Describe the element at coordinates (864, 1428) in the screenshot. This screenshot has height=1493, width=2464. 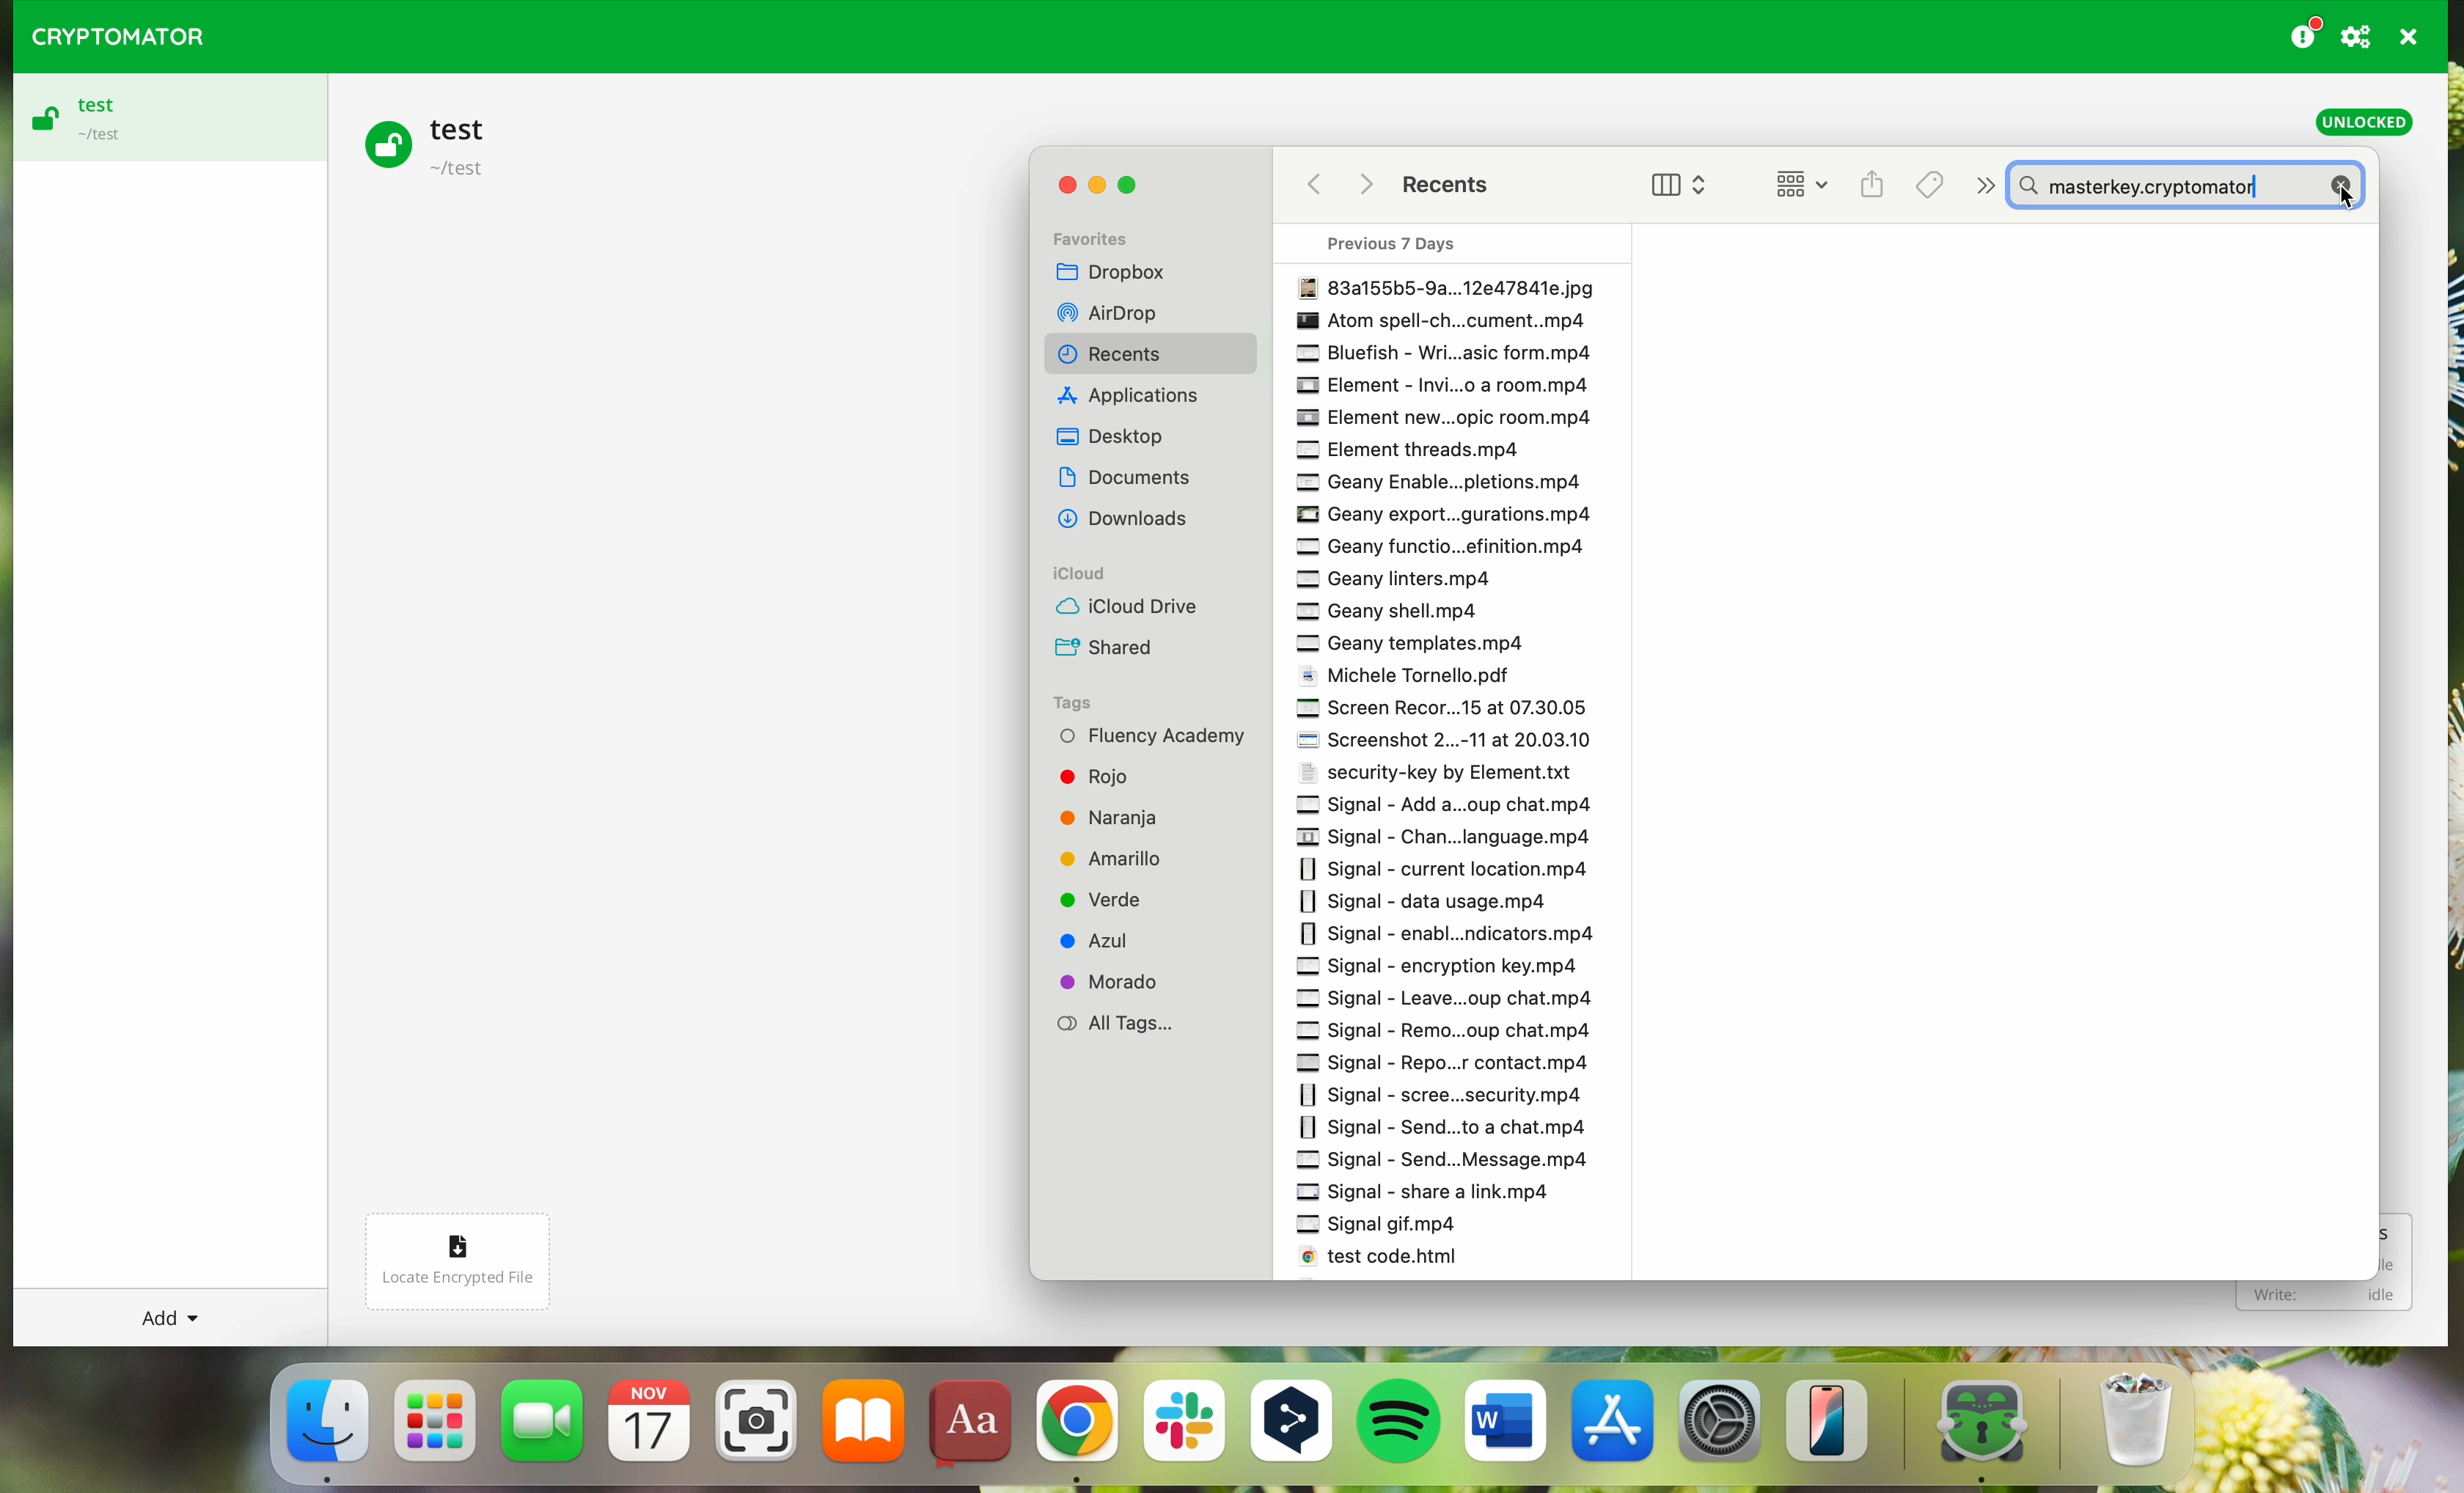
I see `iBooks` at that location.